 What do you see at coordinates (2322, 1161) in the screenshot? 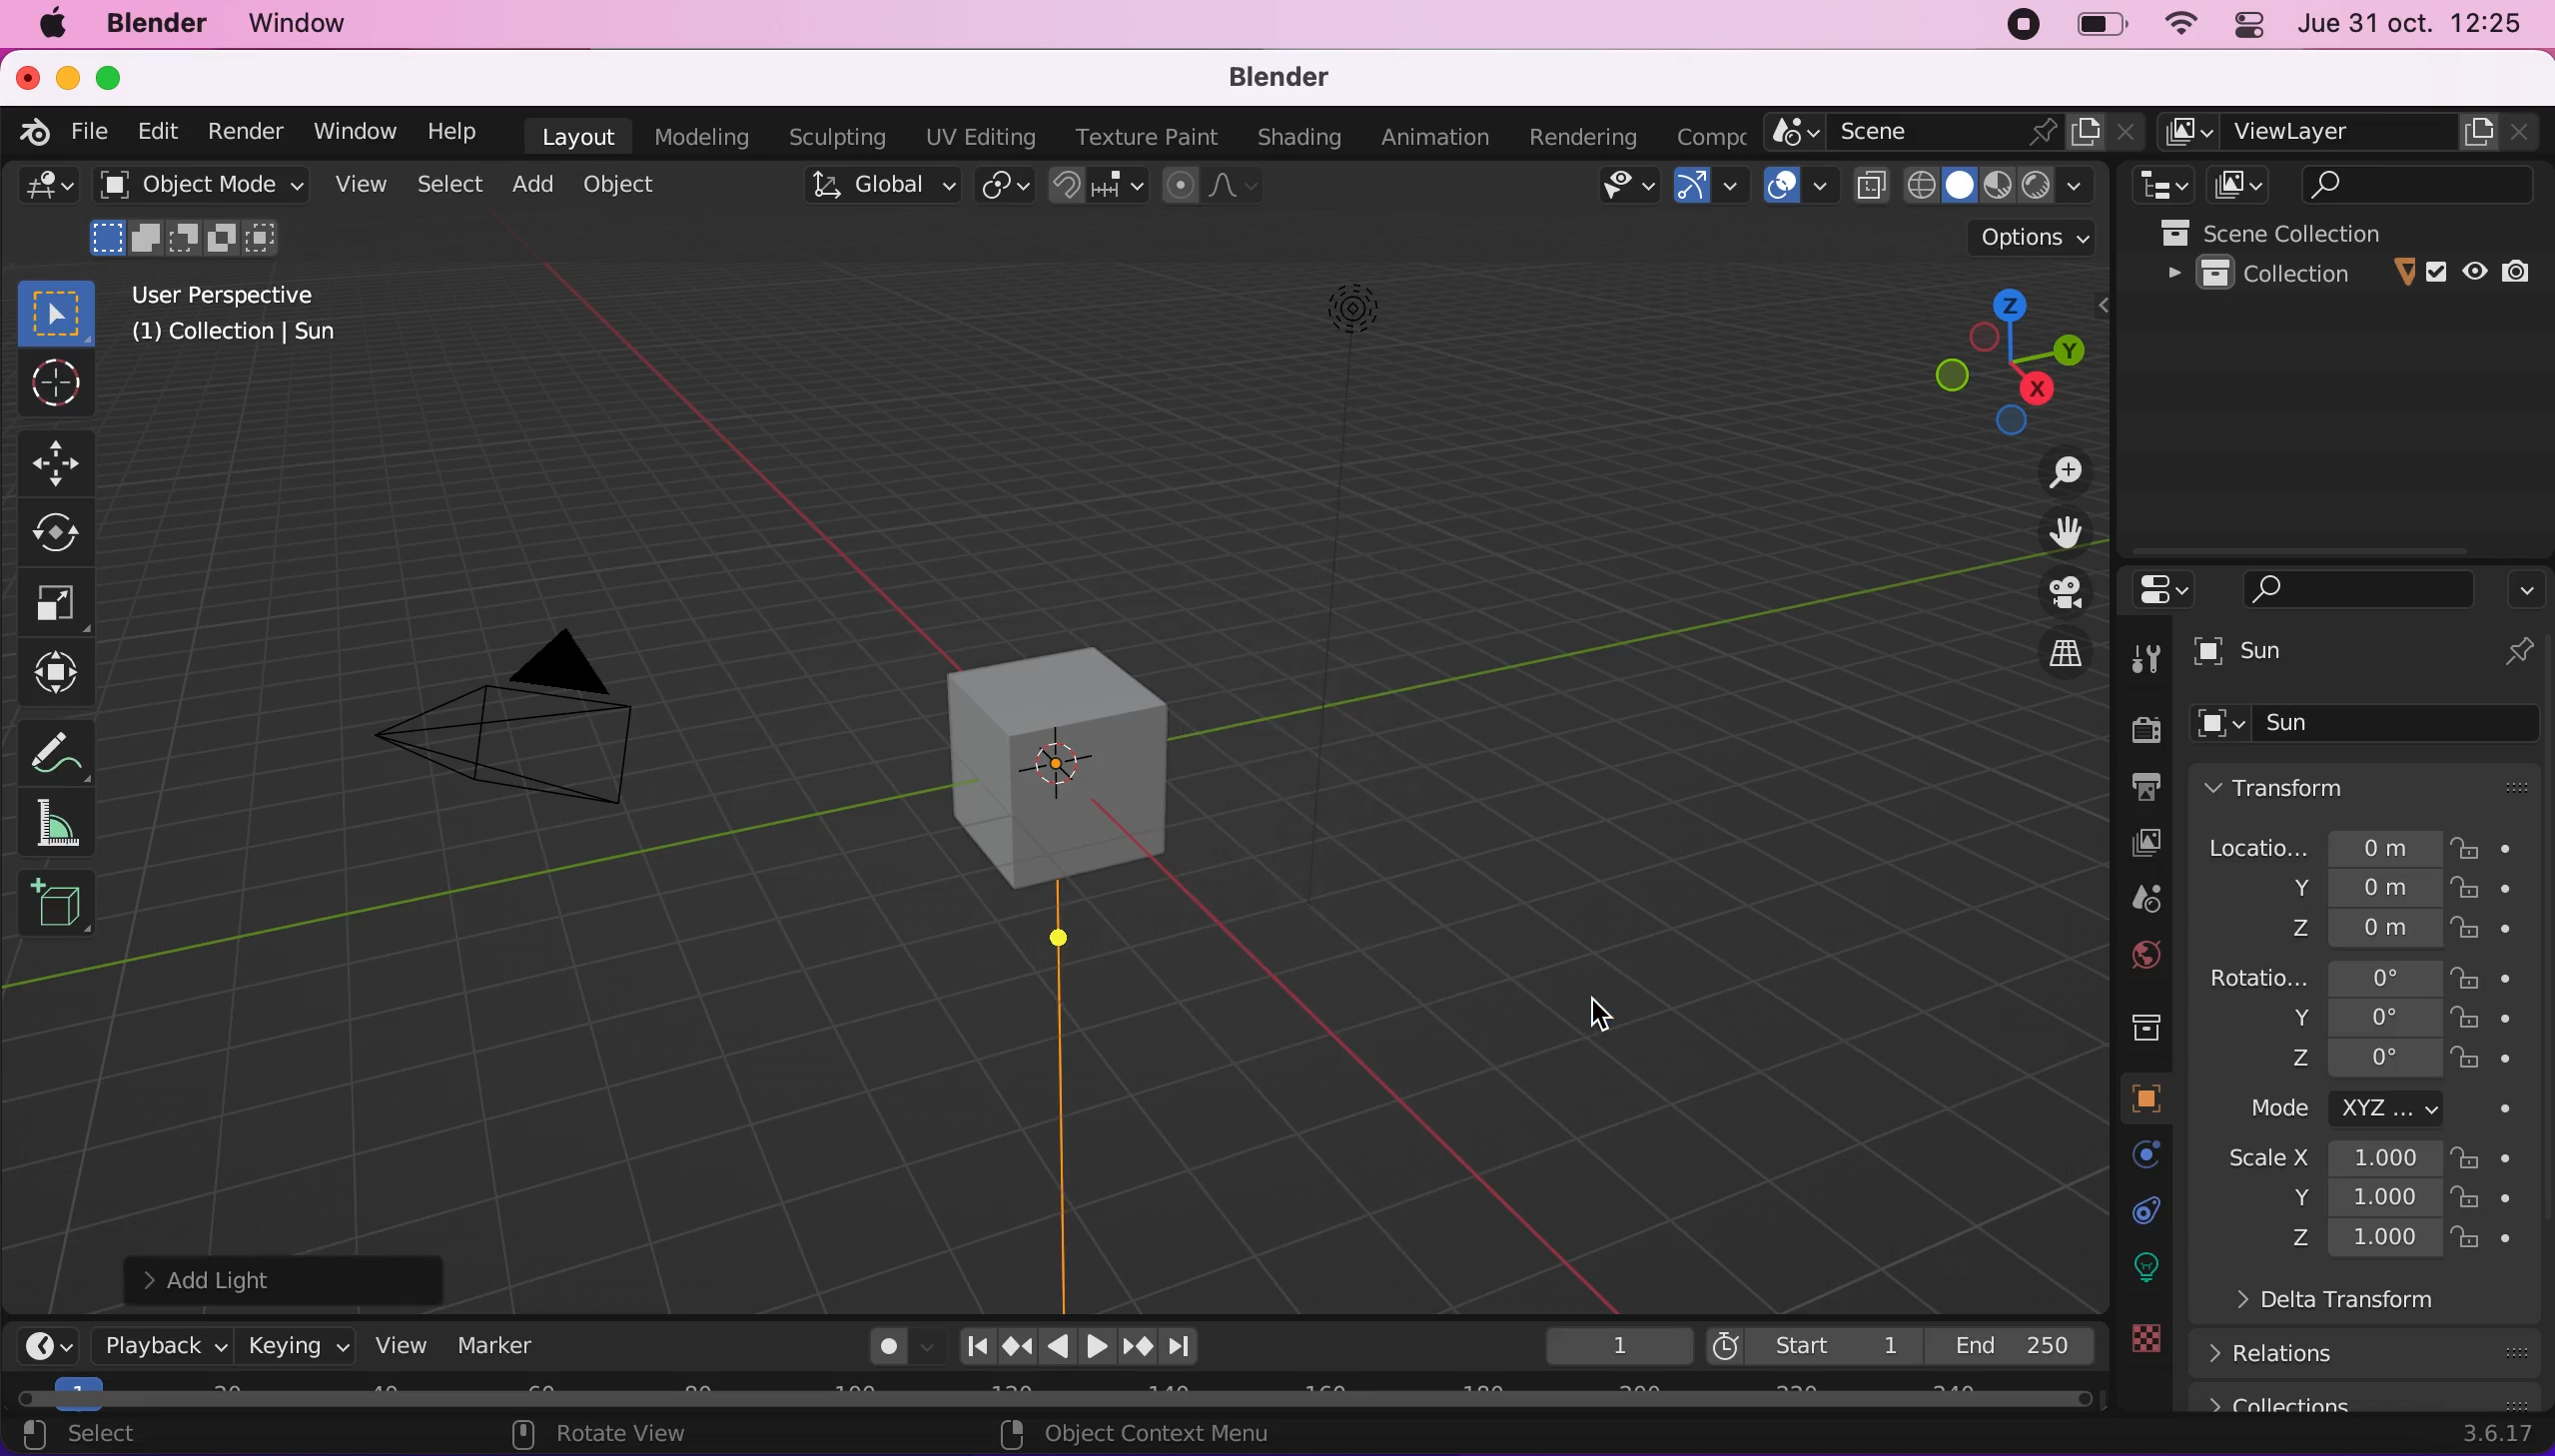
I see `scale x 1.000` at bounding box center [2322, 1161].